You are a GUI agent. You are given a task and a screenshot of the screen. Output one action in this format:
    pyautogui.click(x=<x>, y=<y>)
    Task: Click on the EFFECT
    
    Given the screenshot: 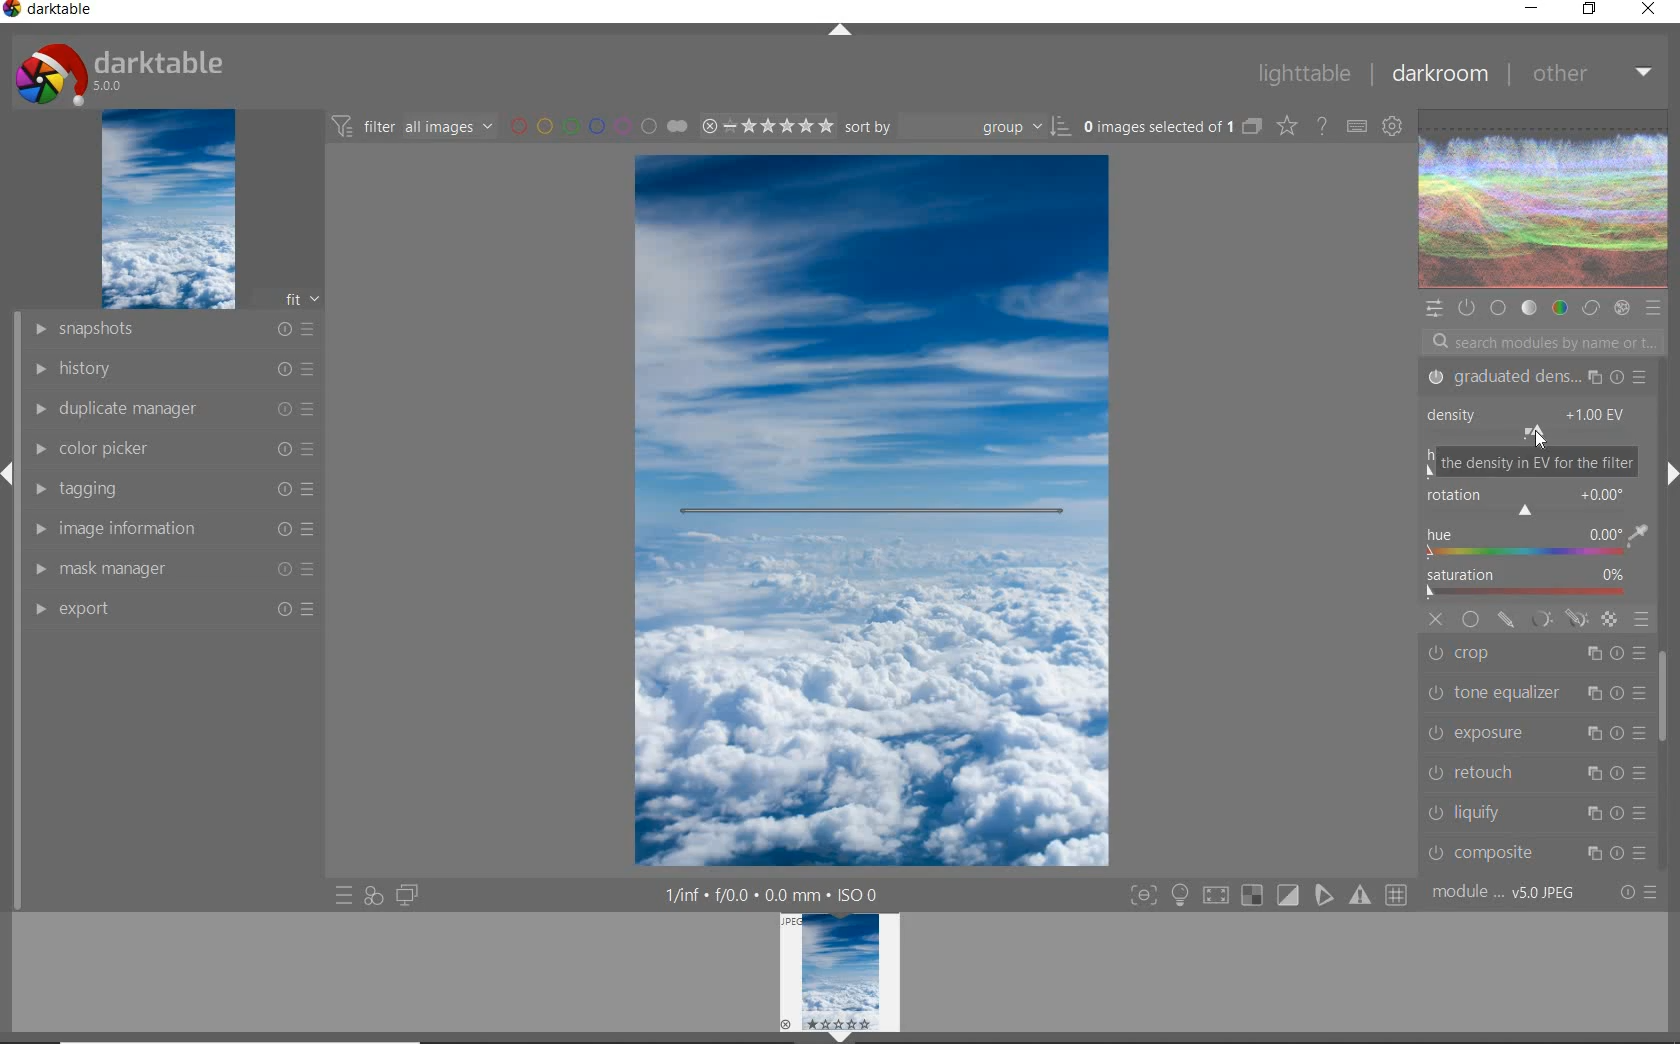 What is the action you would take?
    pyautogui.click(x=1622, y=308)
    